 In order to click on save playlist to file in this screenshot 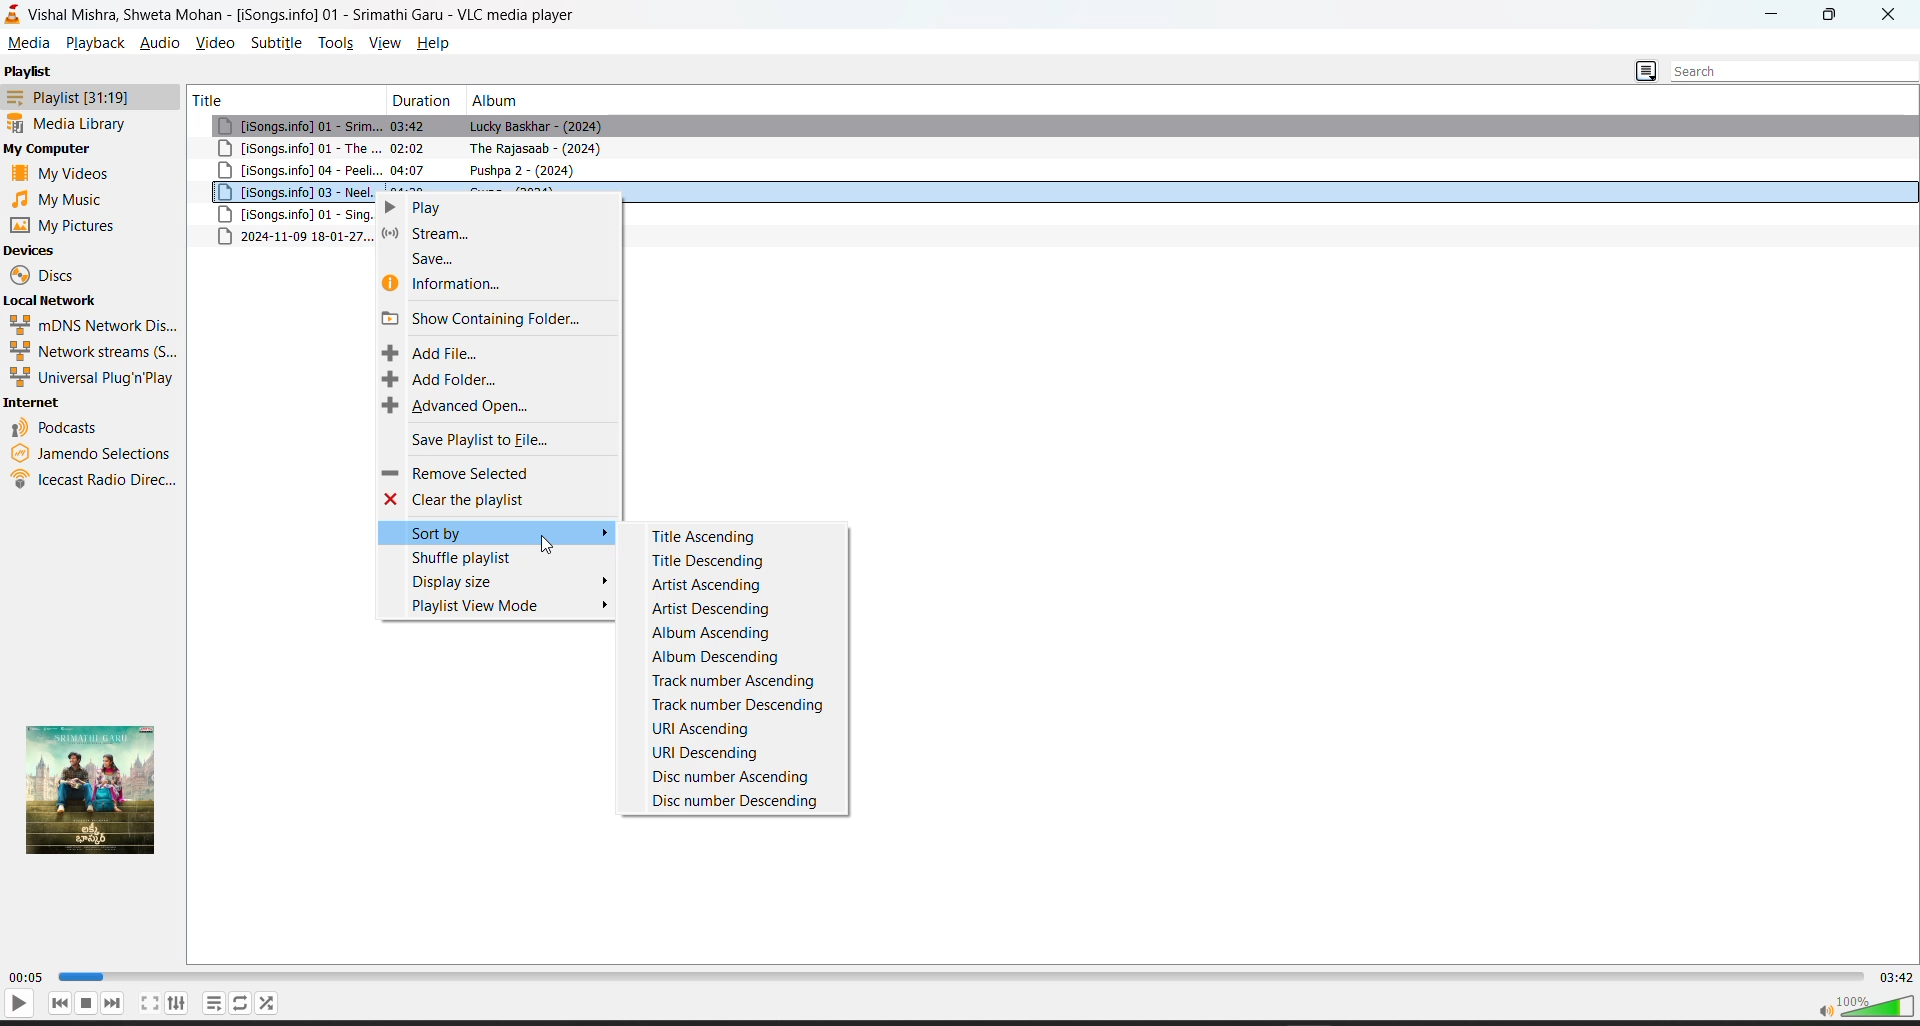, I will do `click(499, 438)`.